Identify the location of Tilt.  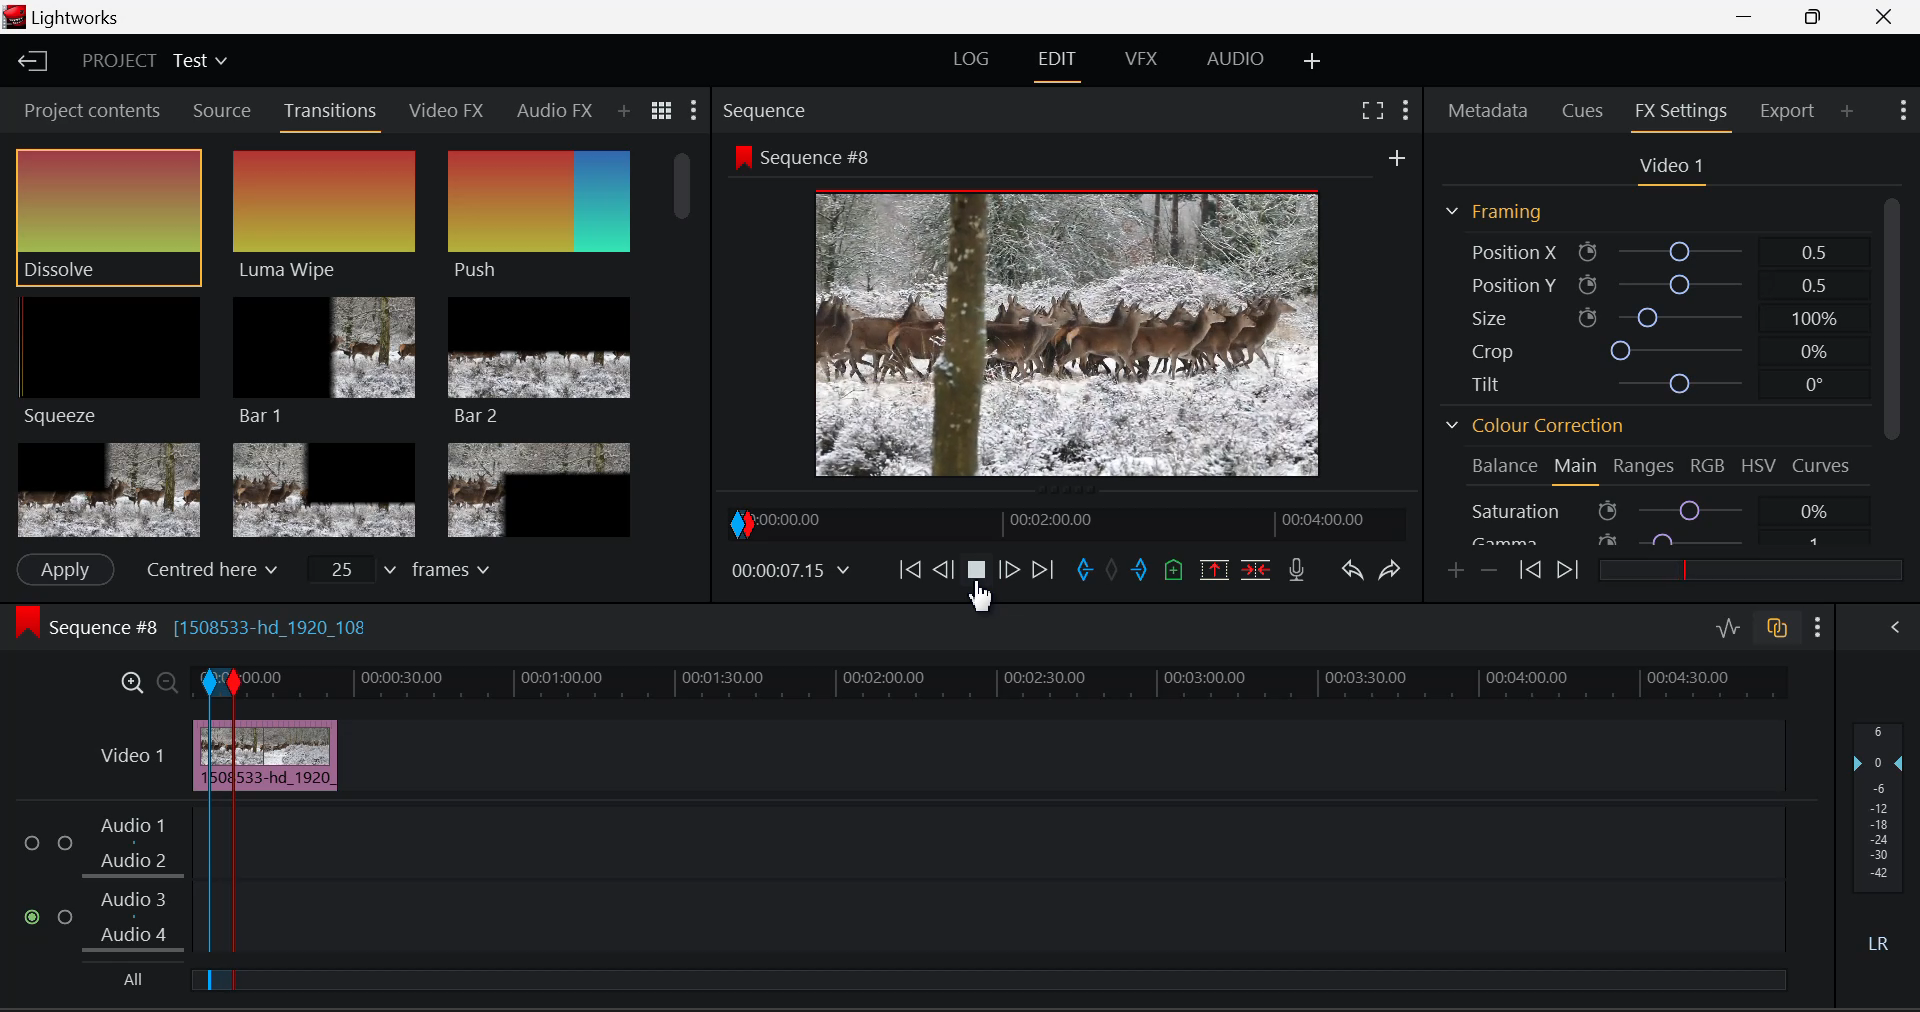
(1644, 382).